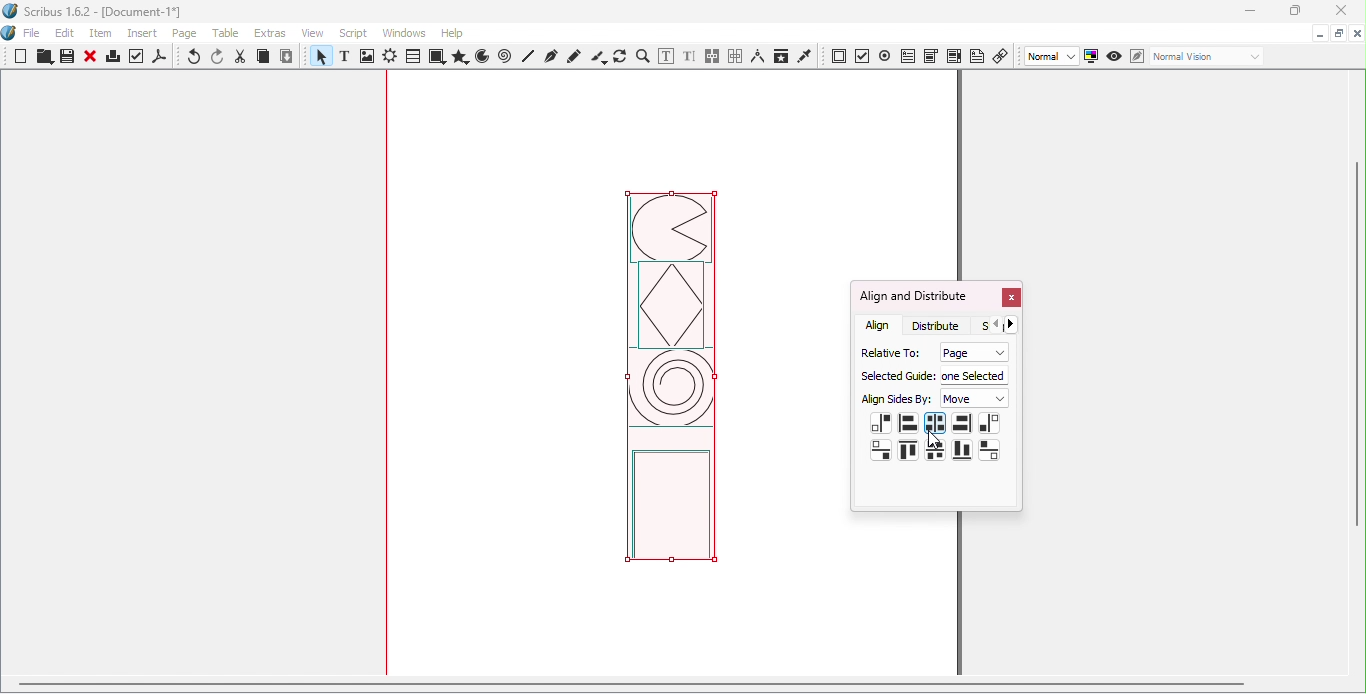  What do you see at coordinates (620, 56) in the screenshot?
I see `Rotate item` at bounding box center [620, 56].